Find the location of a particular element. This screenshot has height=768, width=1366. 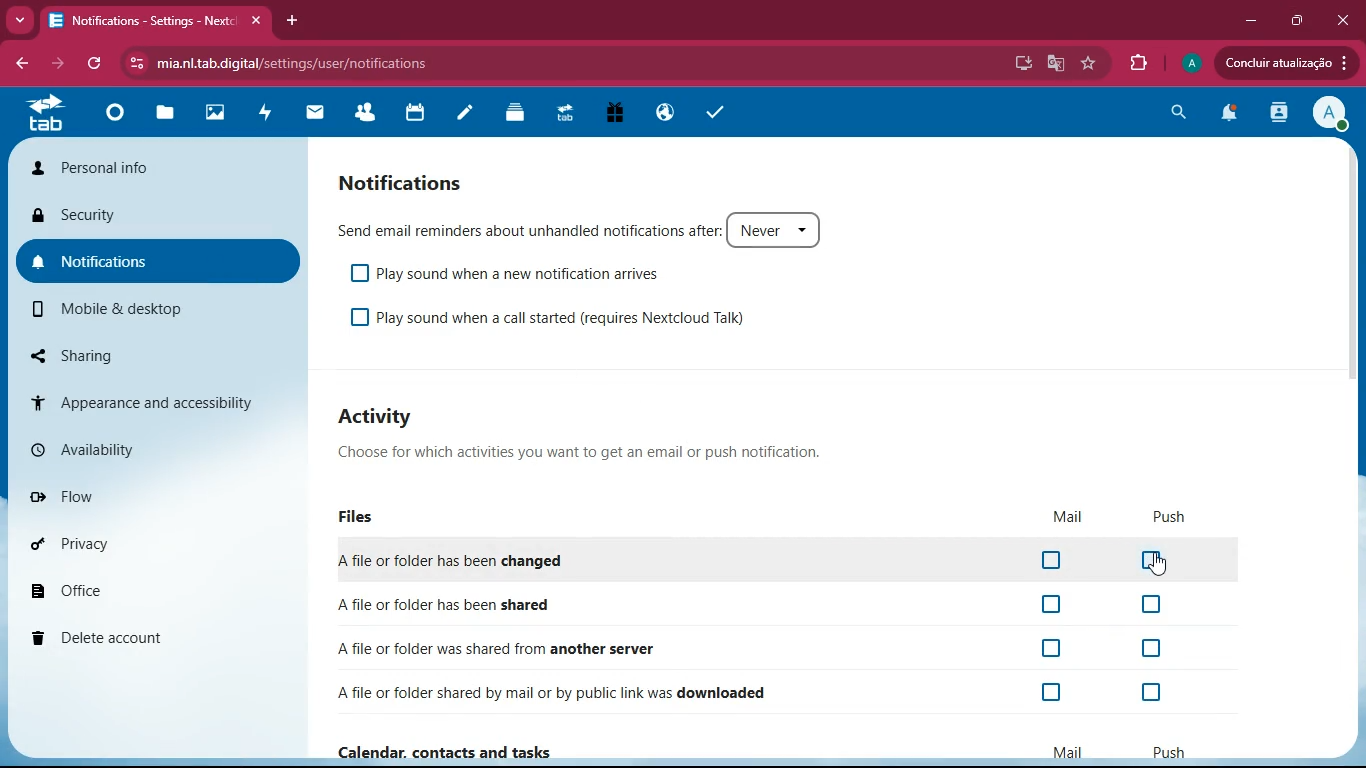

off is located at coordinates (1153, 563).